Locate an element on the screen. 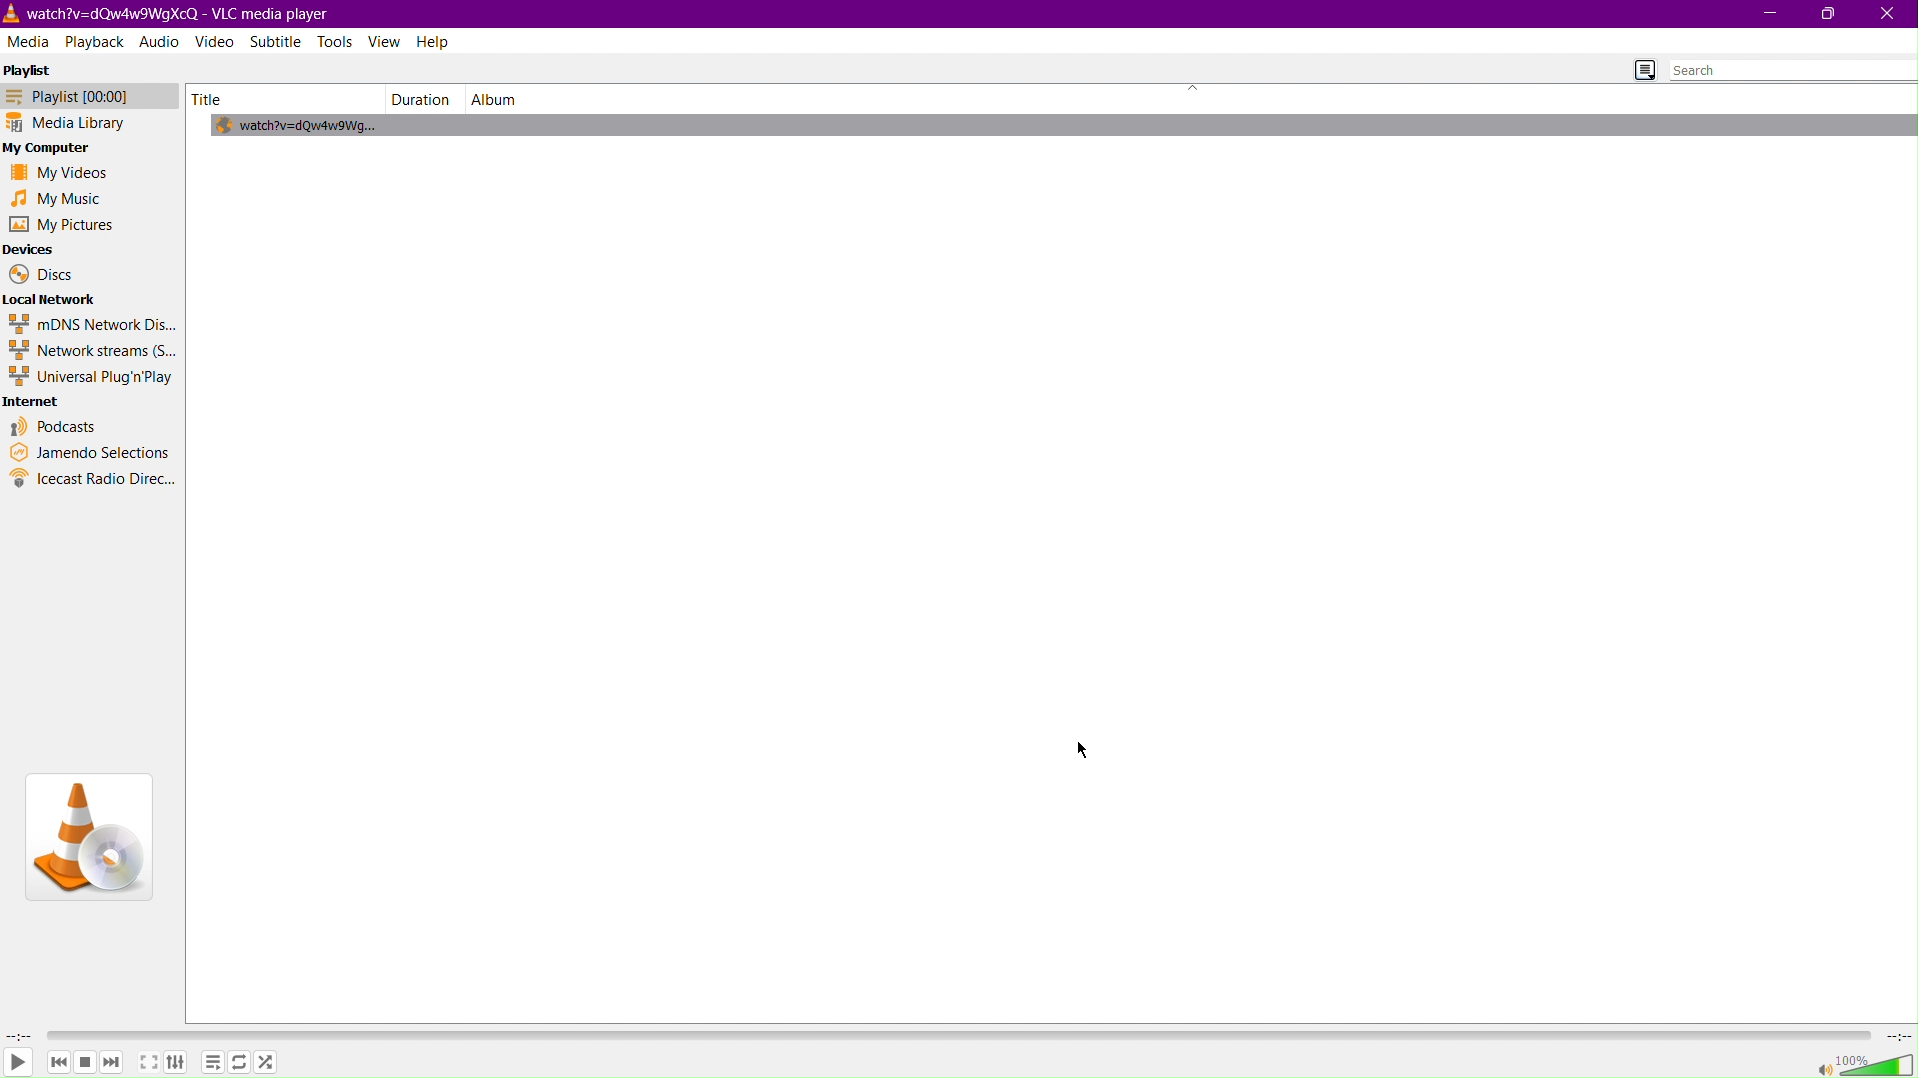  Subtitle is located at coordinates (281, 42).